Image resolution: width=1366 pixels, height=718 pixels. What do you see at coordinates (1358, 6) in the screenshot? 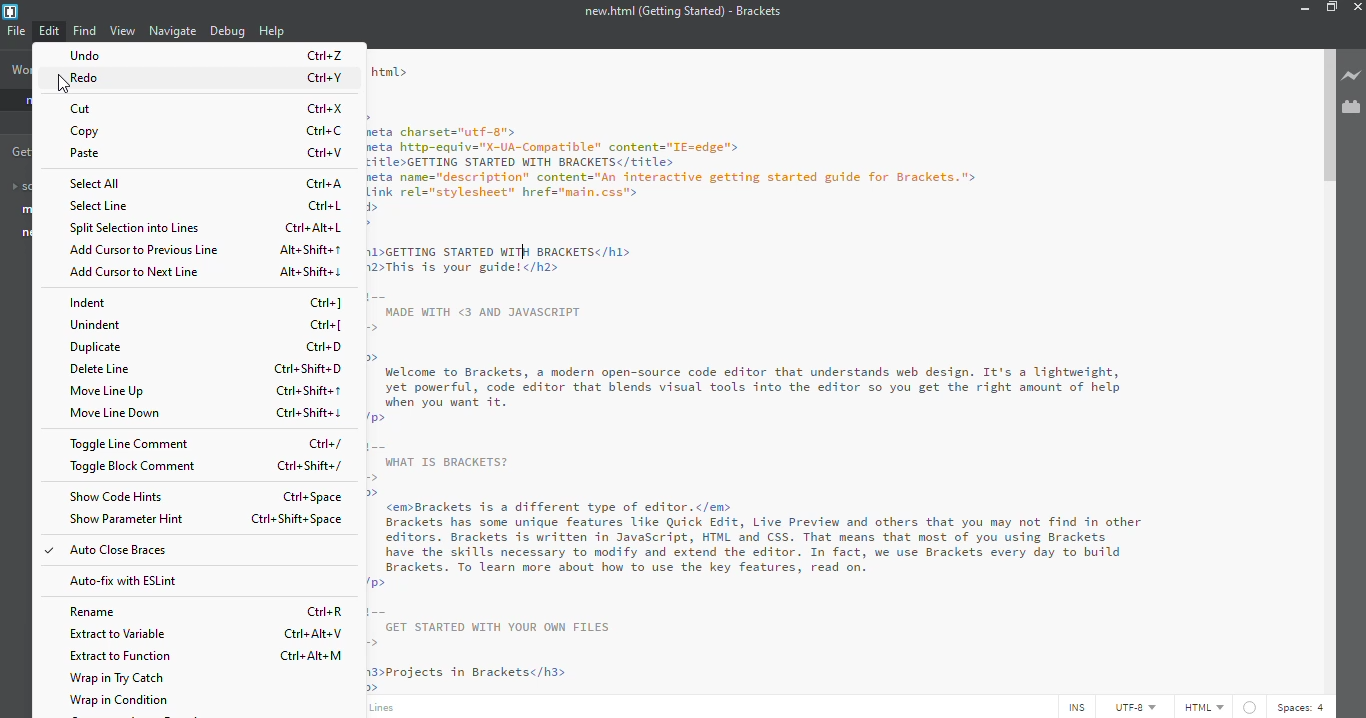
I see `close` at bounding box center [1358, 6].